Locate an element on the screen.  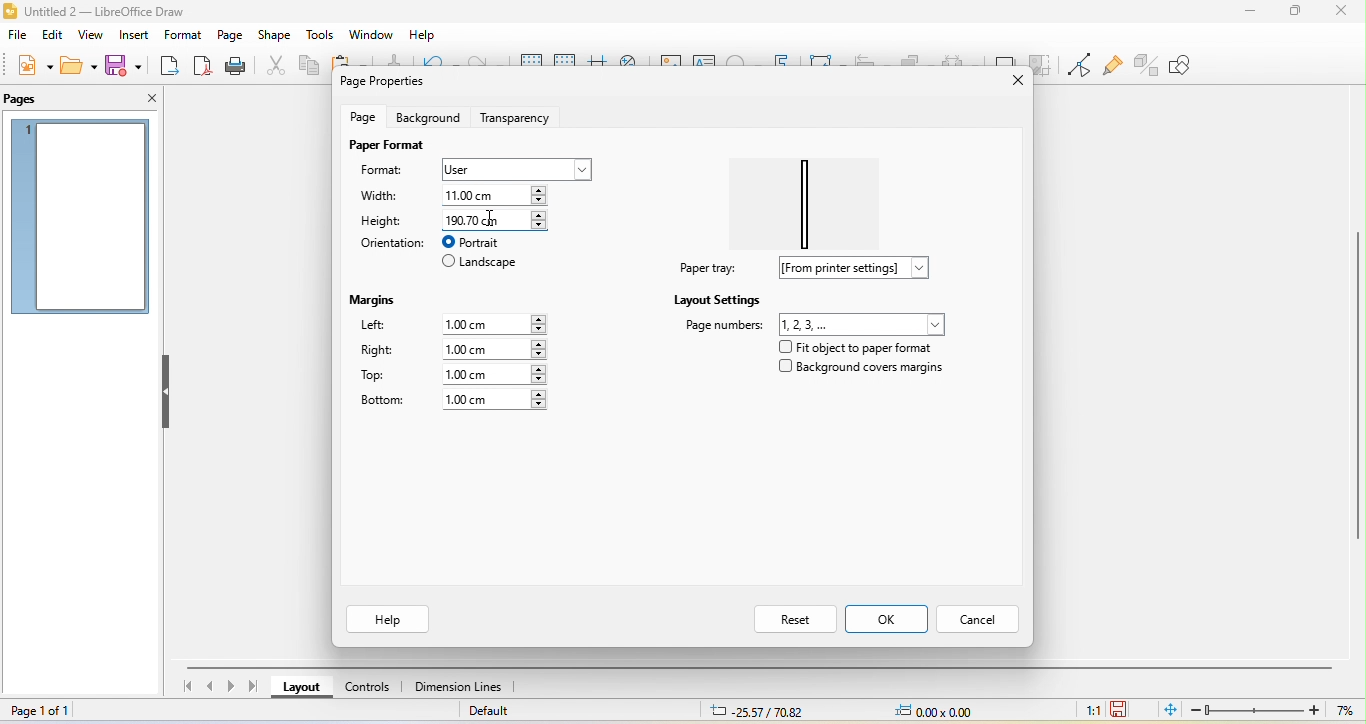
lefr is located at coordinates (386, 327).